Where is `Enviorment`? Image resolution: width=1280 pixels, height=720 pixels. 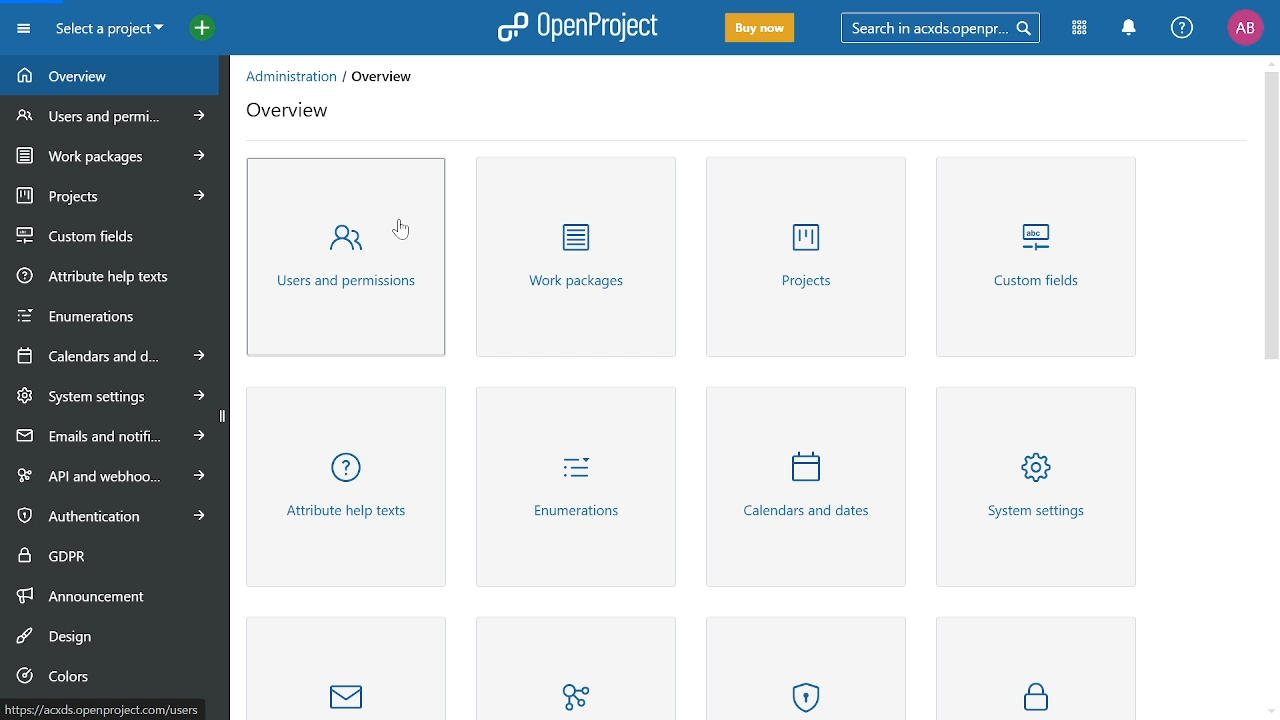
Enviorment is located at coordinates (577, 489).